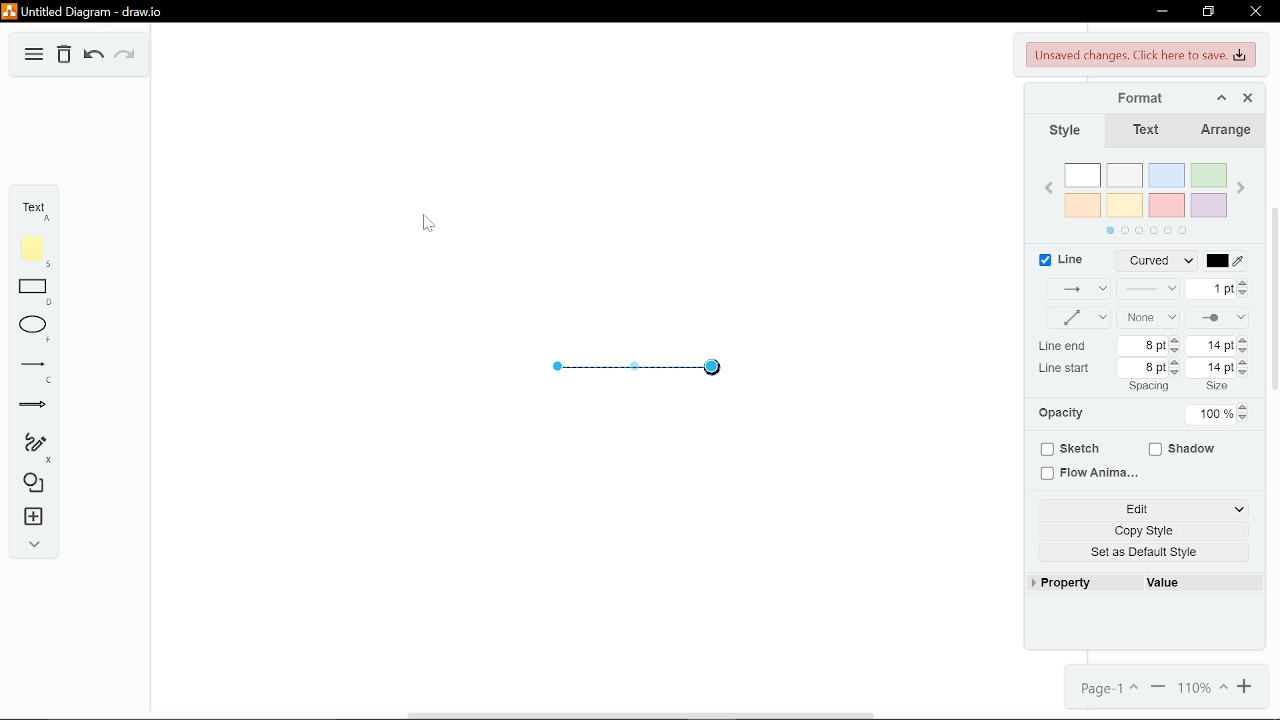 The width and height of the screenshot is (1280, 720). Describe the element at coordinates (35, 446) in the screenshot. I see `Freehand` at that location.